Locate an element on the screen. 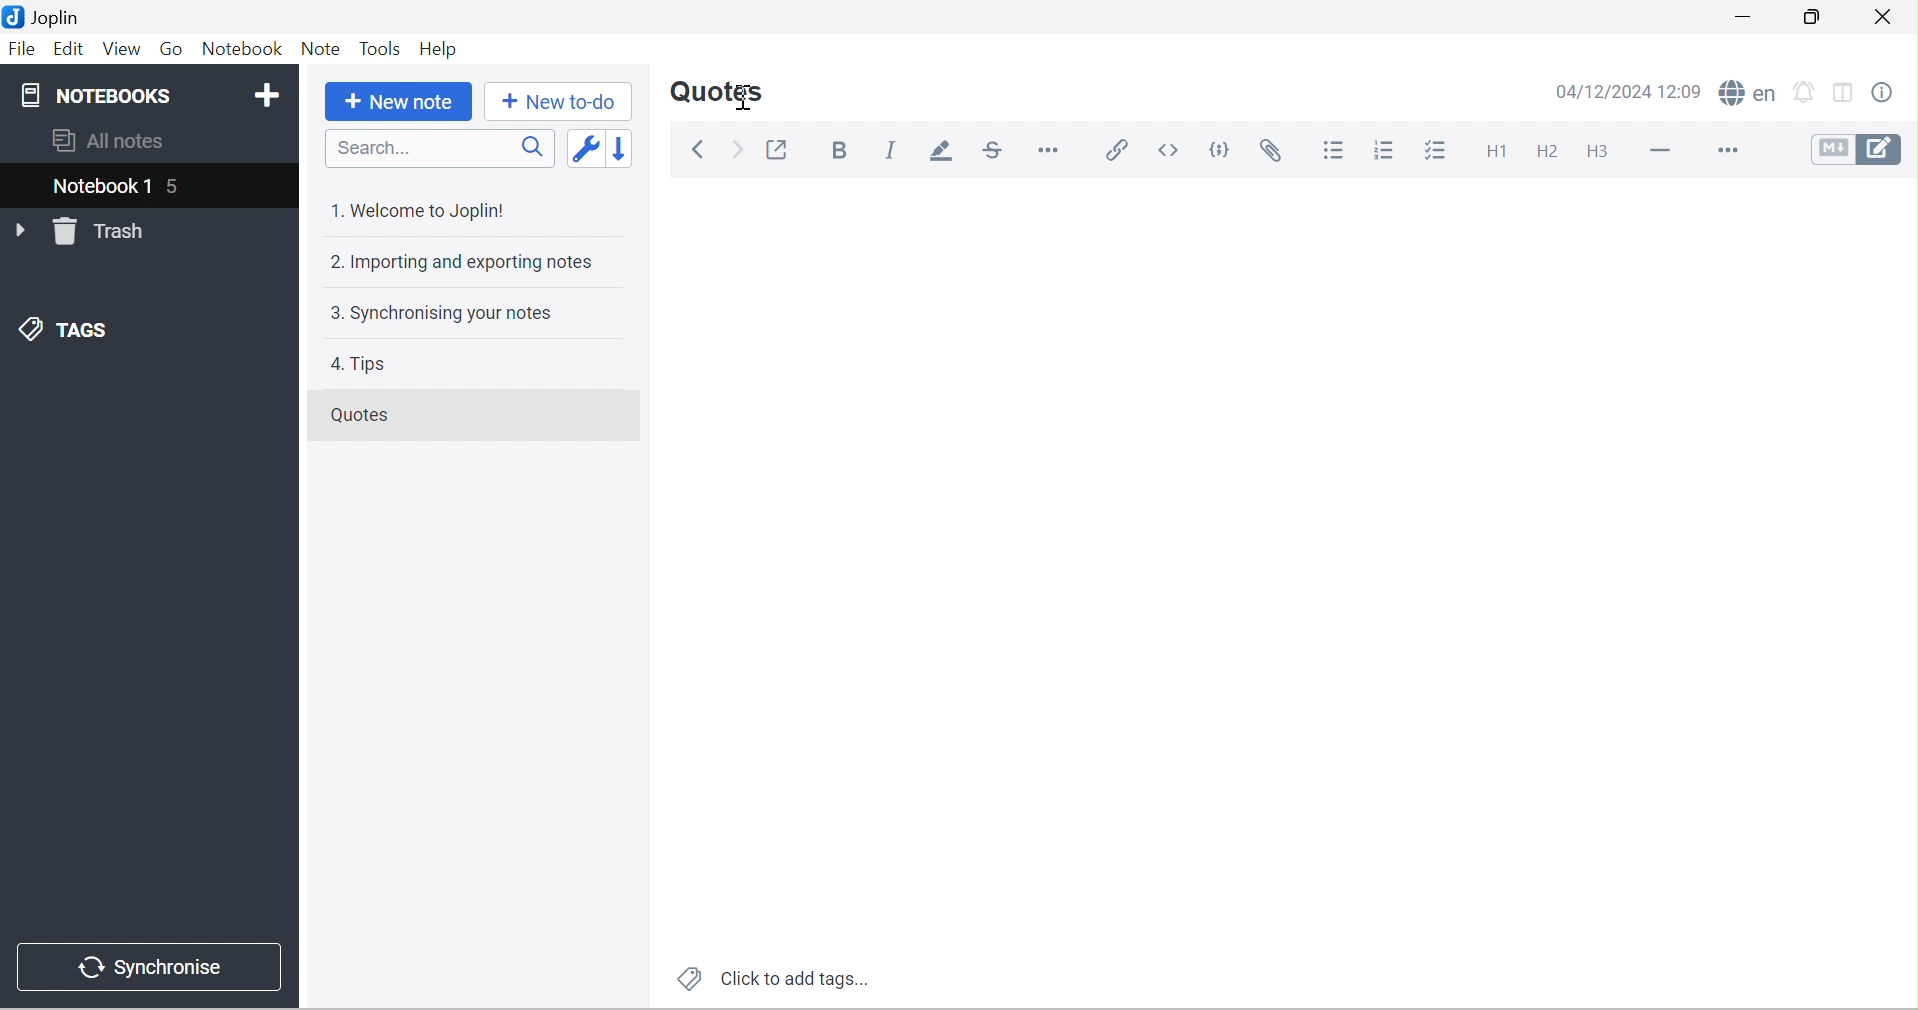 Image resolution: width=1918 pixels, height=1010 pixels. Click to add tags is located at coordinates (776, 977).